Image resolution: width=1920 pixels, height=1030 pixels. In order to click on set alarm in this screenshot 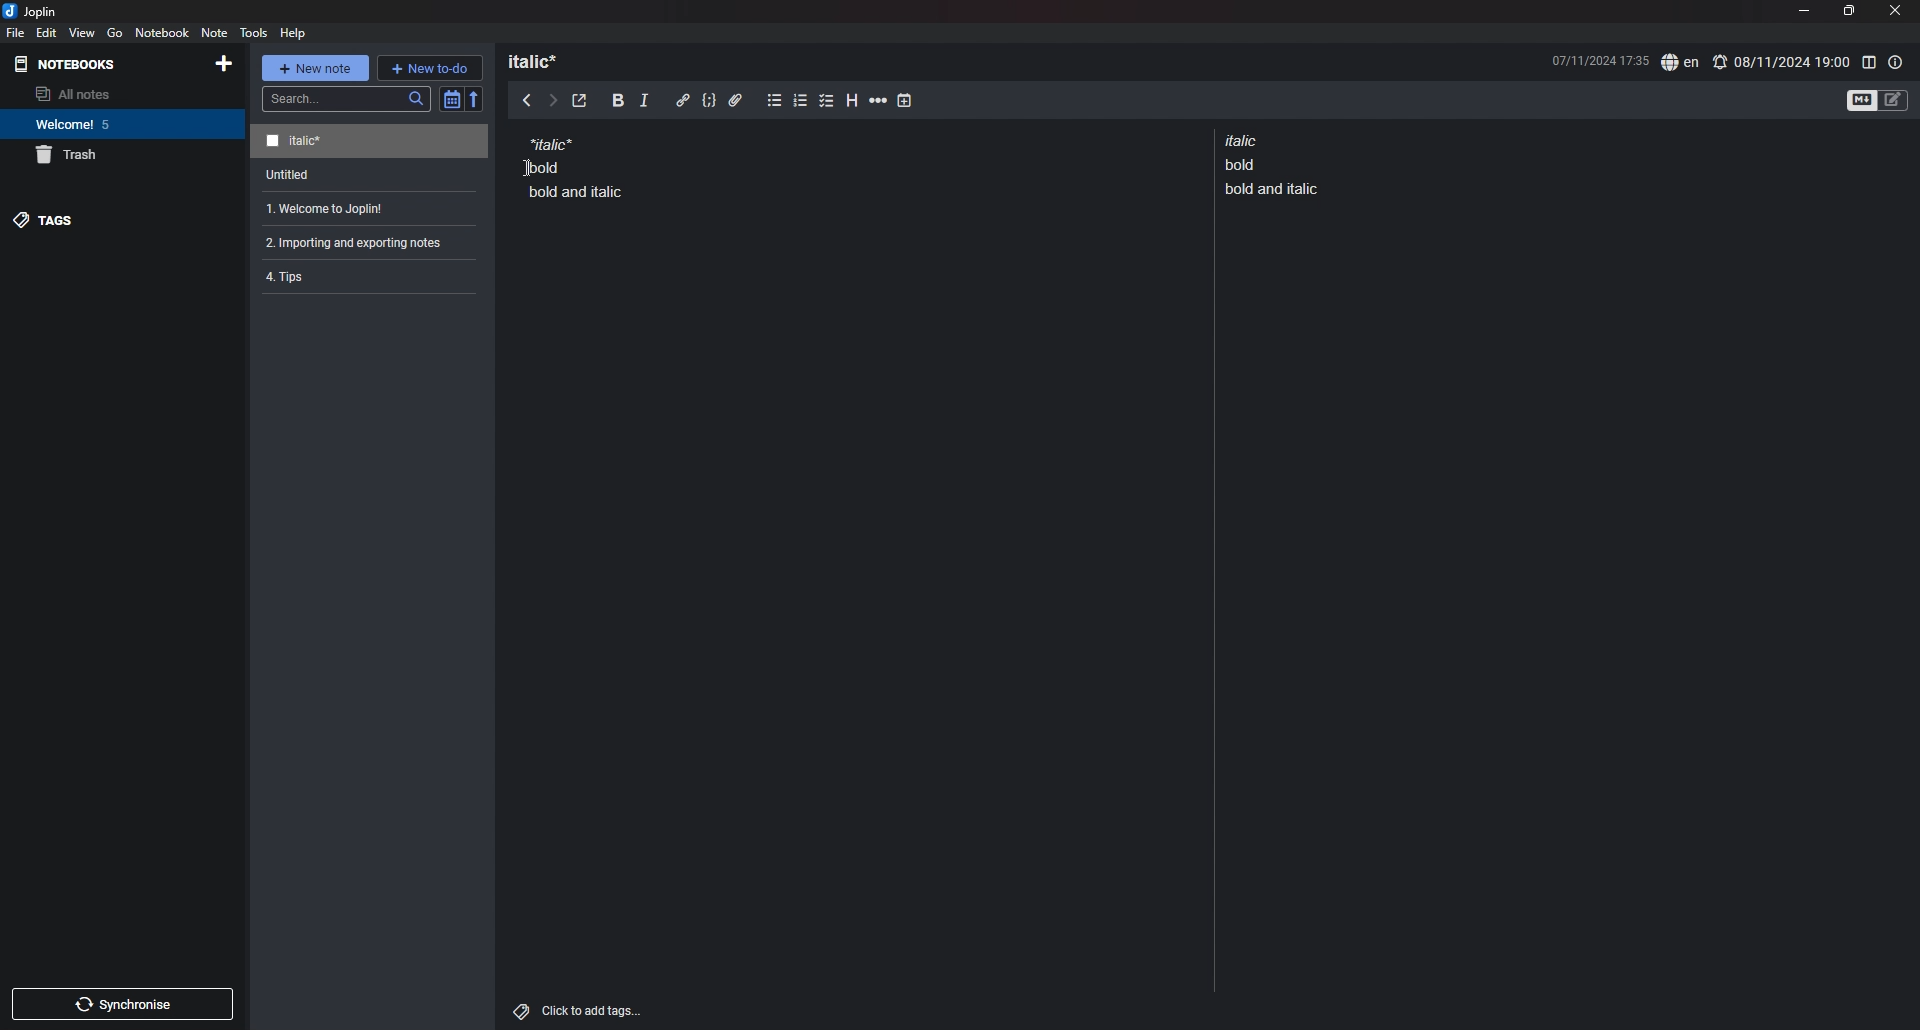, I will do `click(1781, 61)`.